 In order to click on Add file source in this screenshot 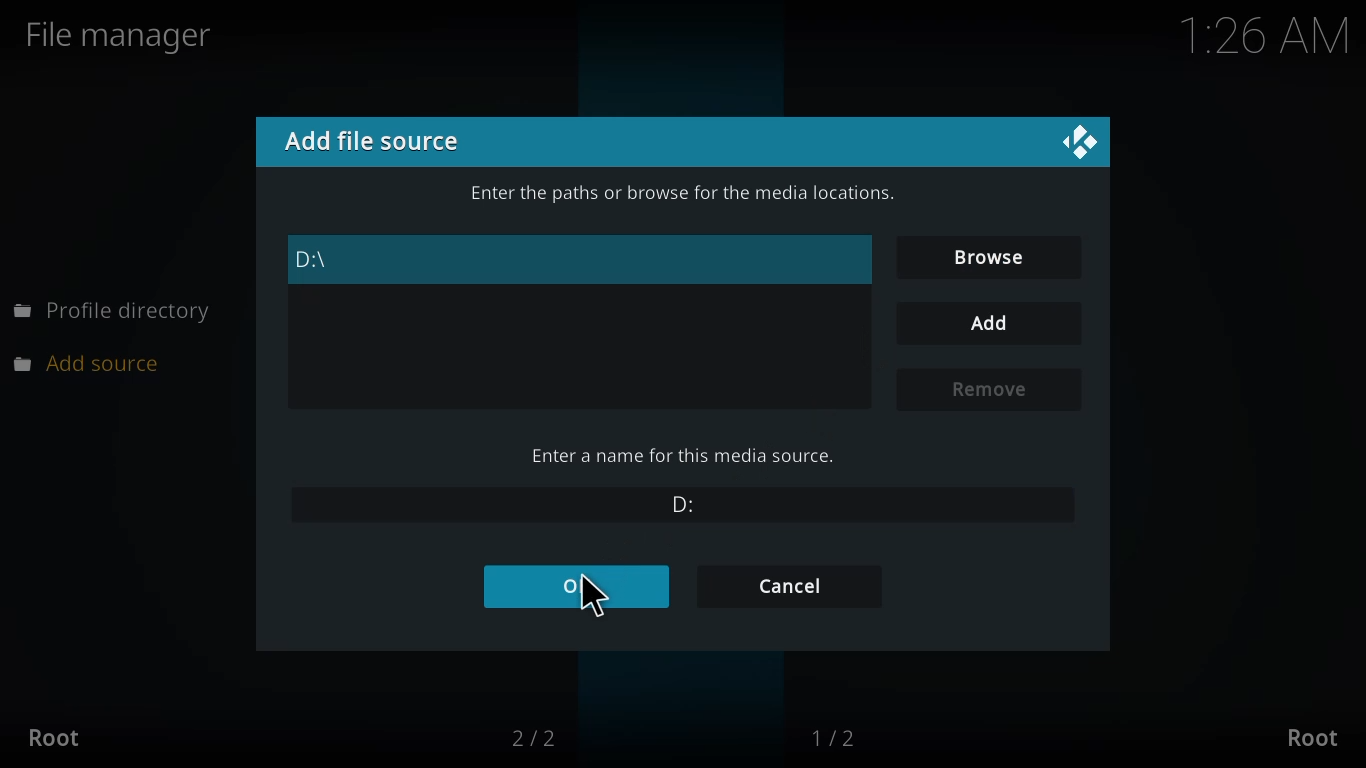, I will do `click(379, 141)`.